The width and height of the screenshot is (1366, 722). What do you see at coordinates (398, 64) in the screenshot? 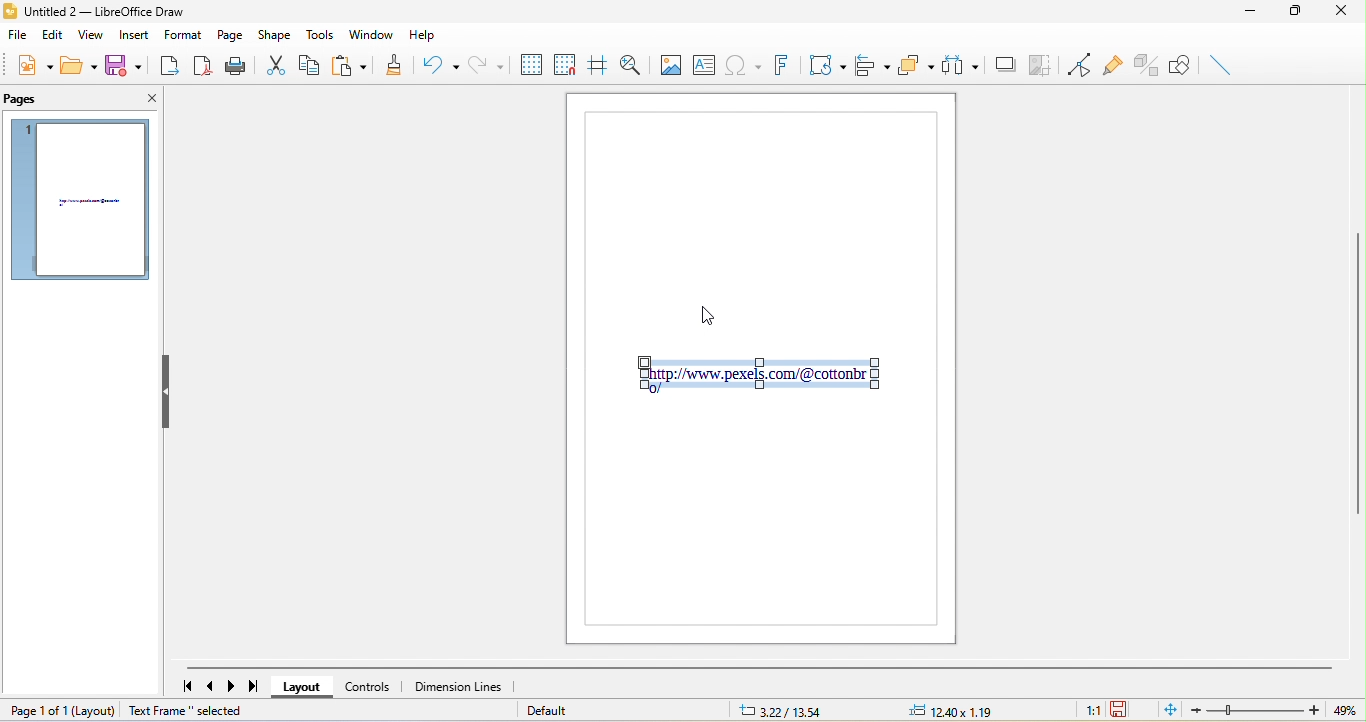
I see `clone formatting` at bounding box center [398, 64].